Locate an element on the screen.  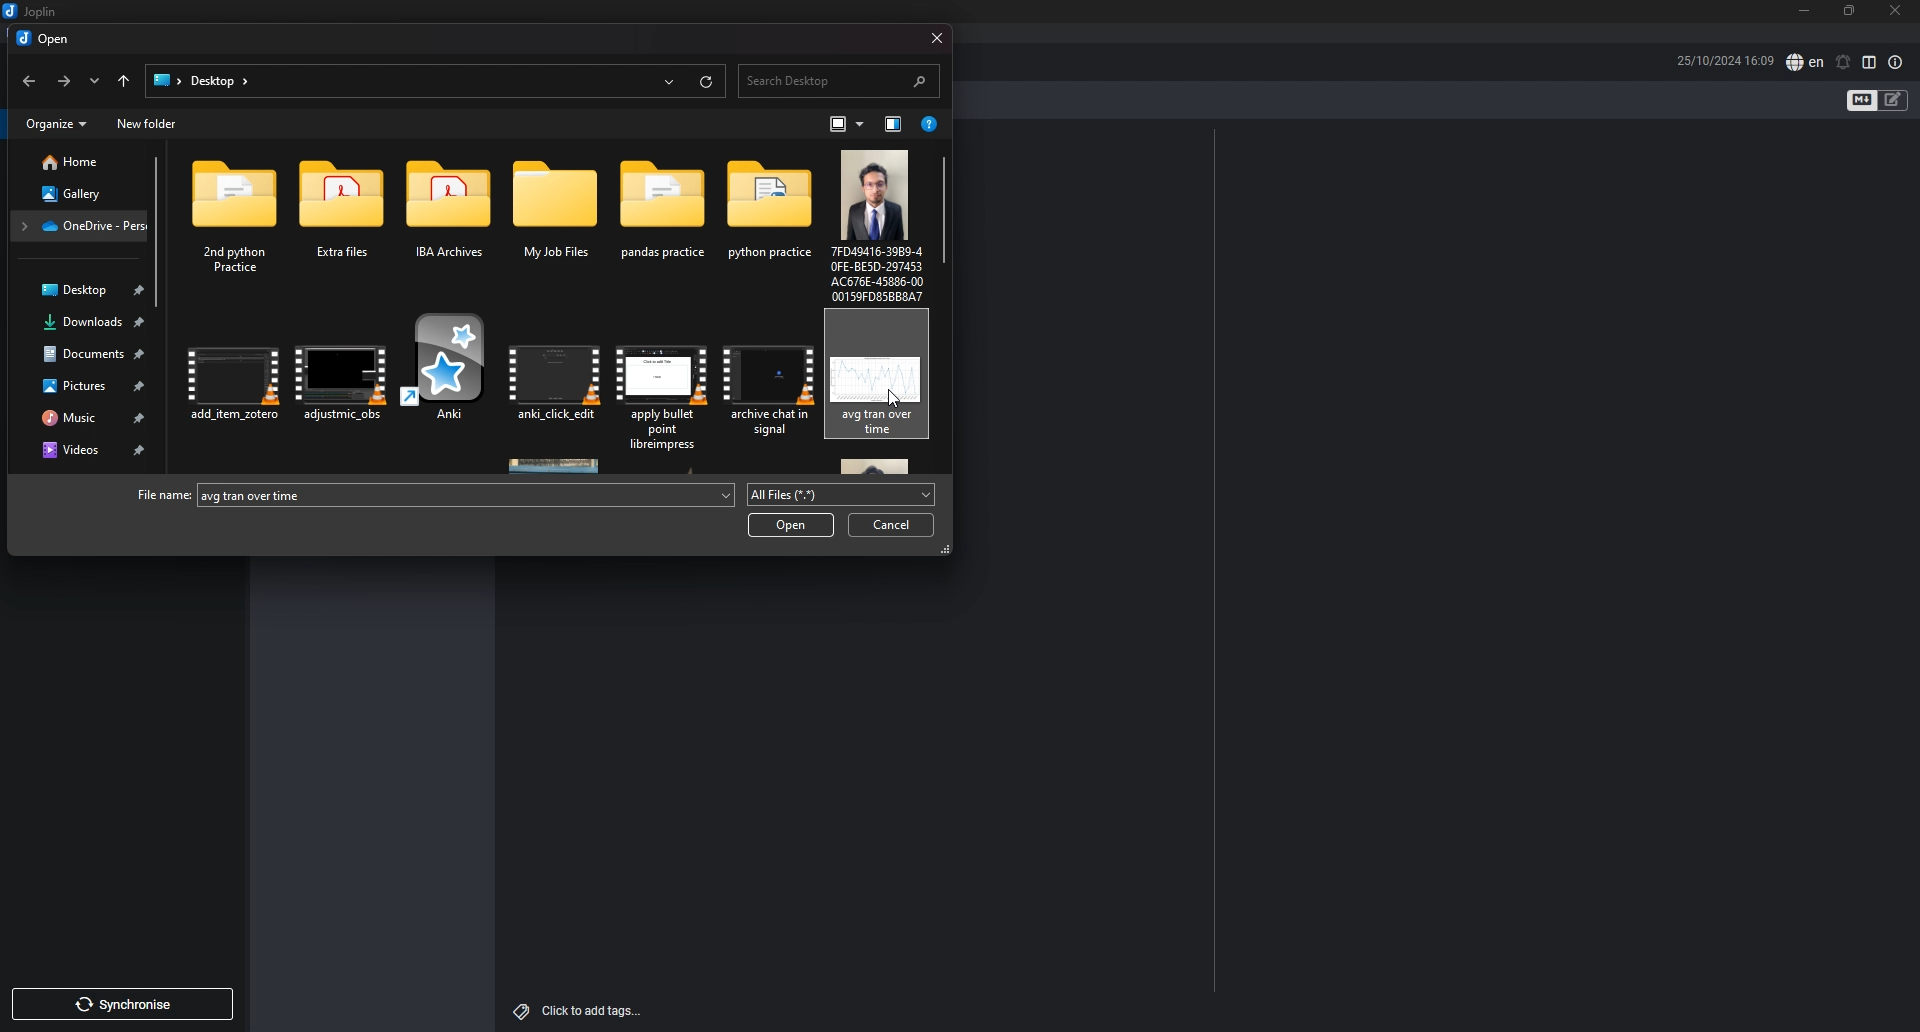
archieve chat in signal is located at coordinates (767, 387).